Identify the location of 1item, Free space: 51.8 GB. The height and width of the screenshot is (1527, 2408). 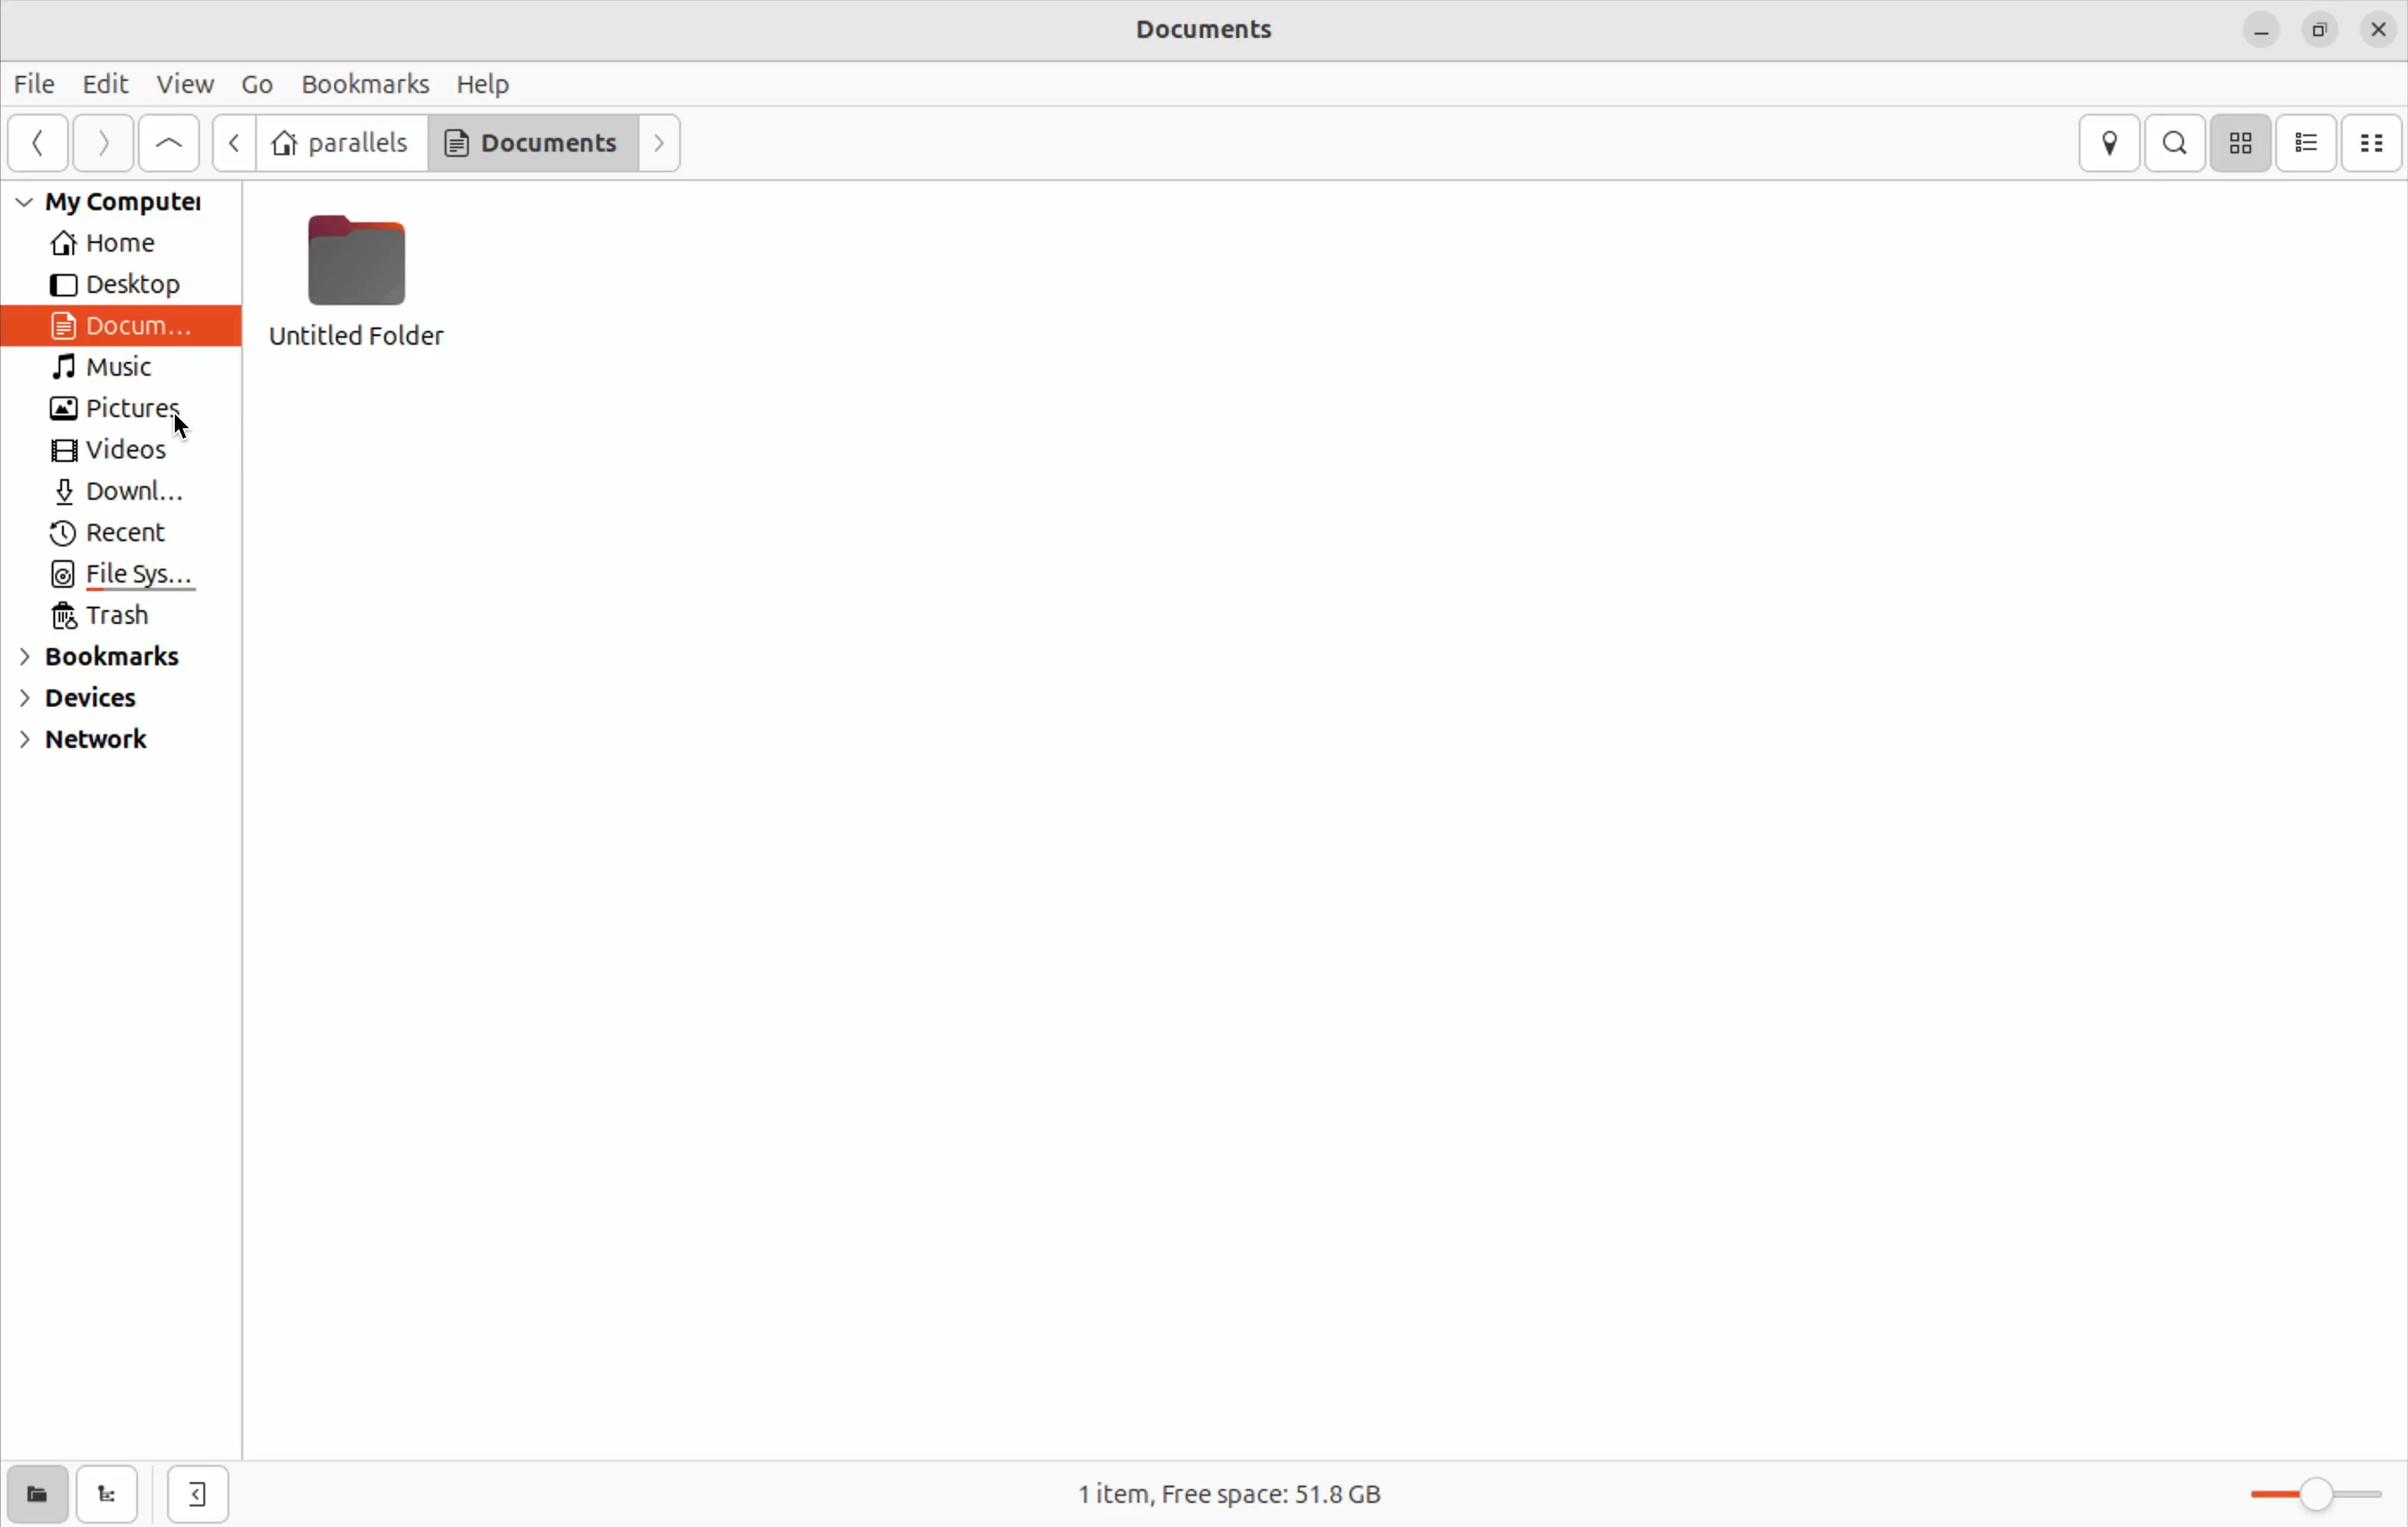
(1260, 1486).